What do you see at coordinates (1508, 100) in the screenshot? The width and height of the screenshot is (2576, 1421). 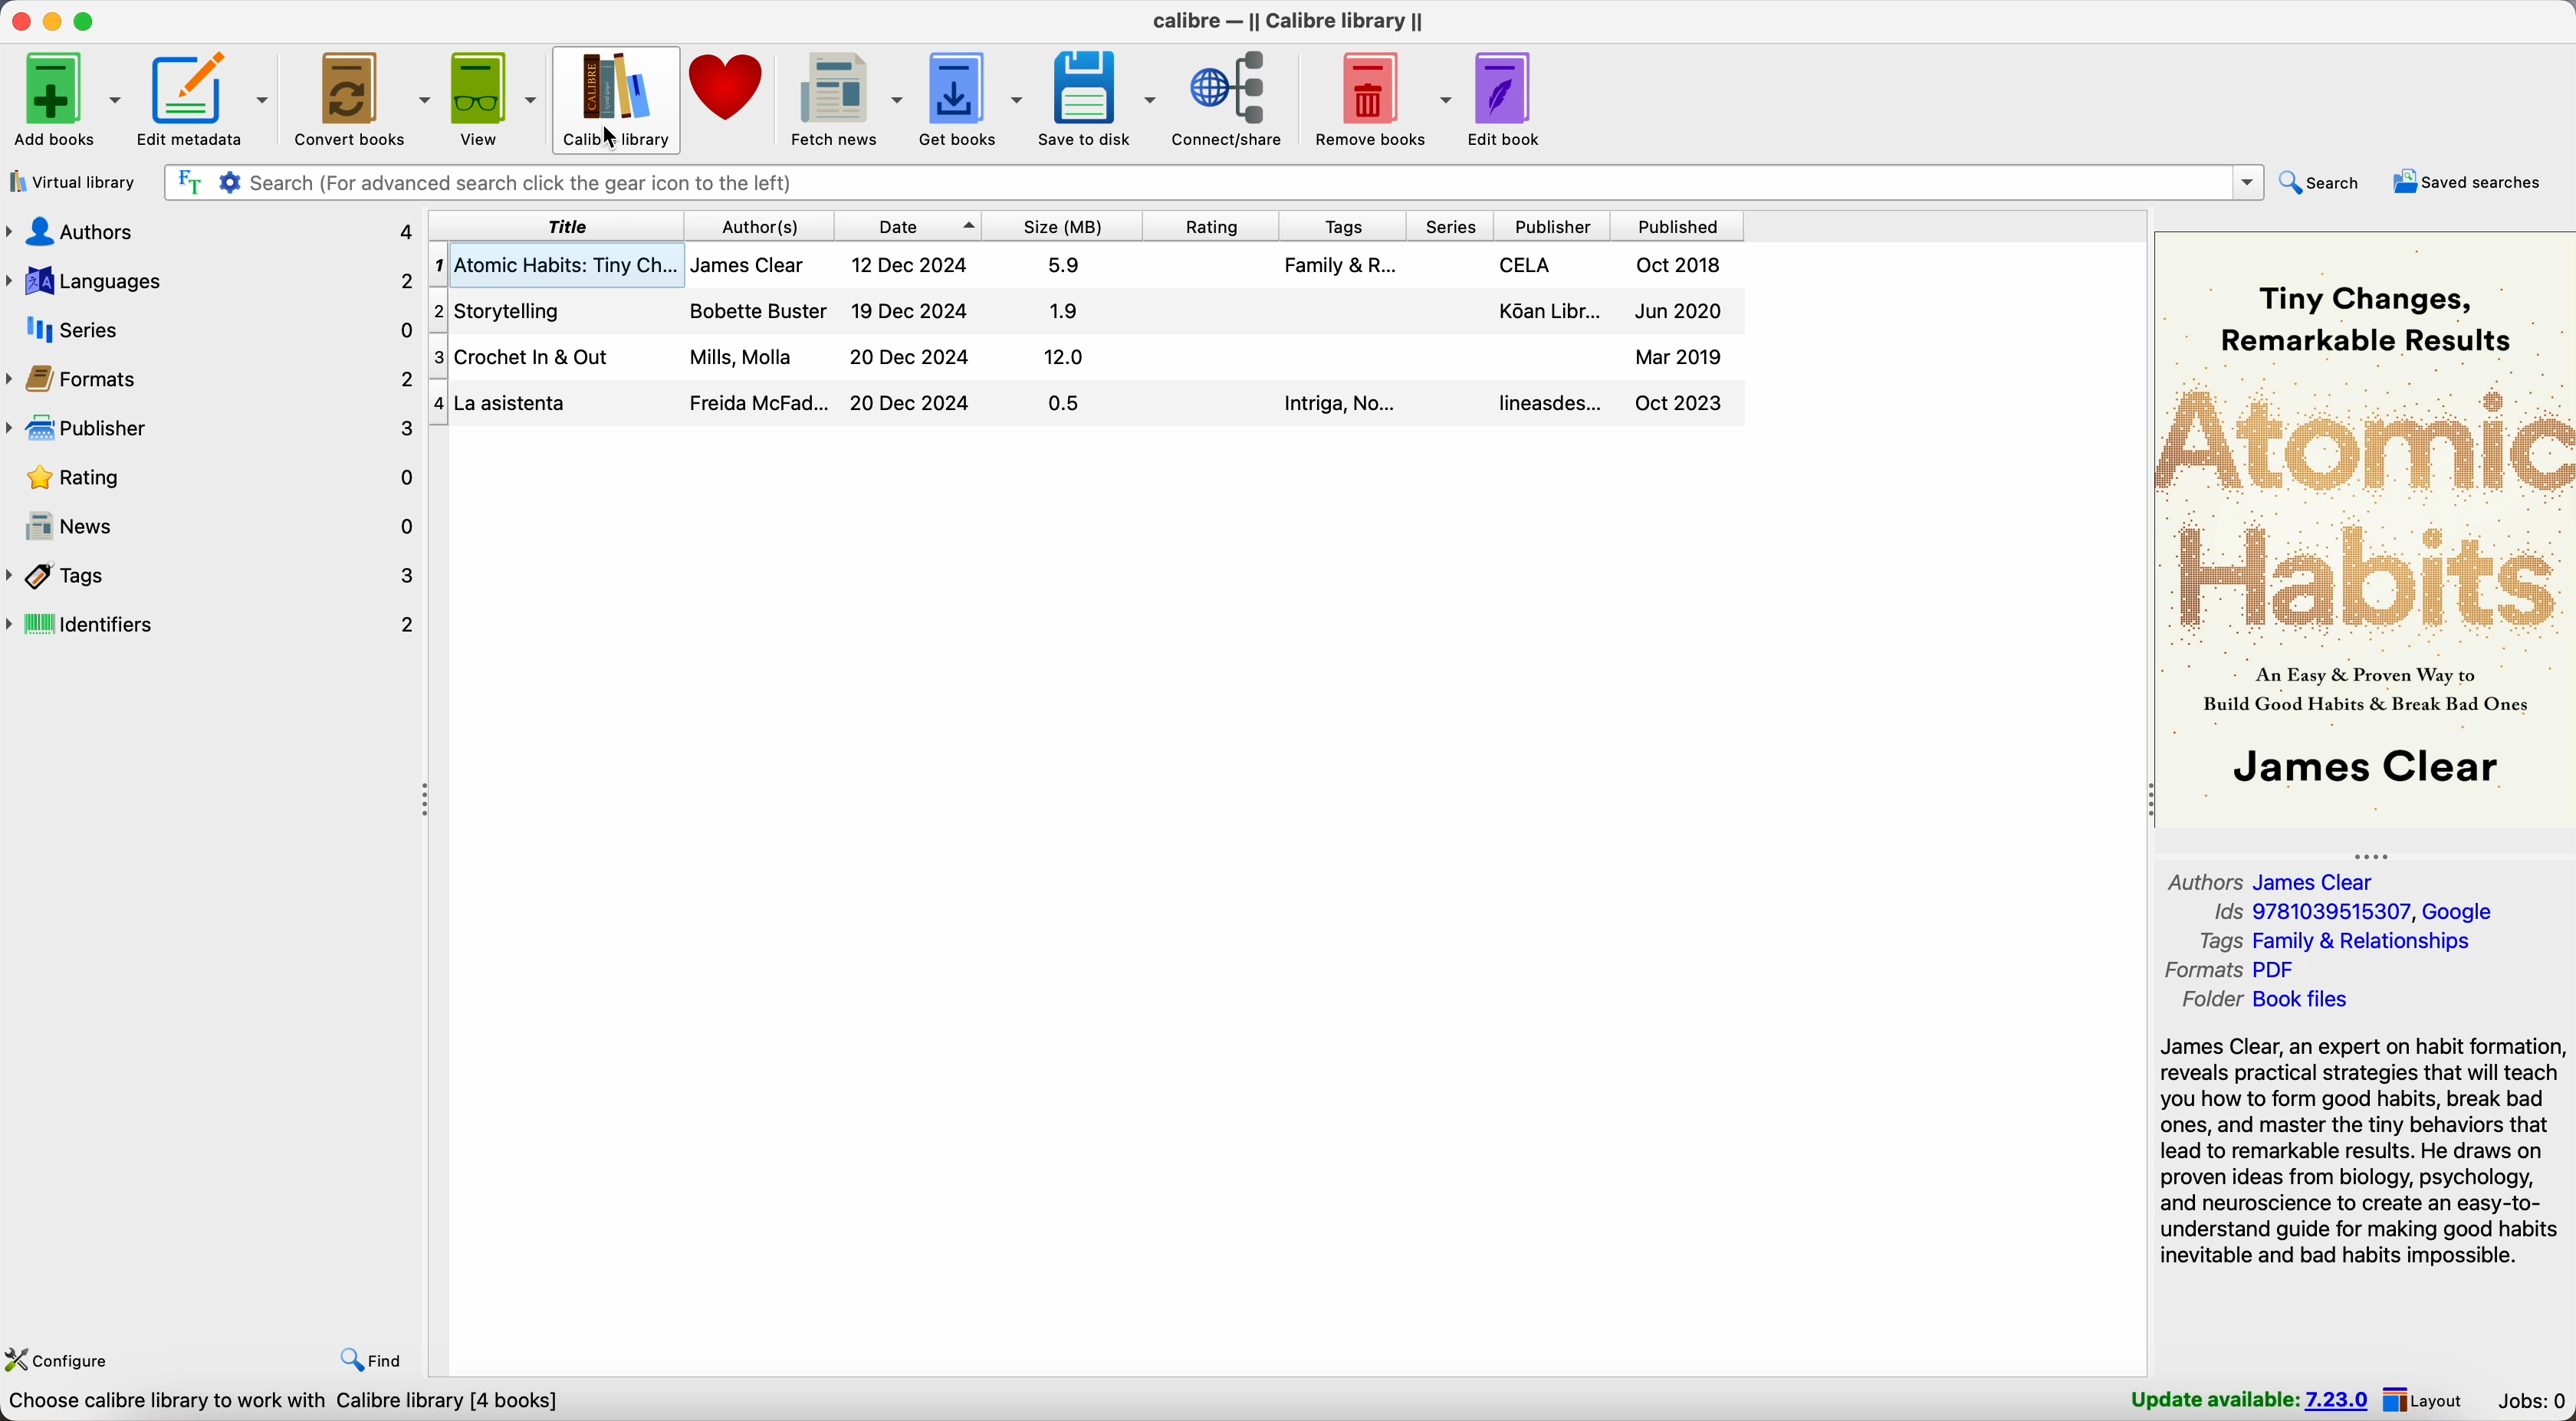 I see `edit book` at bounding box center [1508, 100].